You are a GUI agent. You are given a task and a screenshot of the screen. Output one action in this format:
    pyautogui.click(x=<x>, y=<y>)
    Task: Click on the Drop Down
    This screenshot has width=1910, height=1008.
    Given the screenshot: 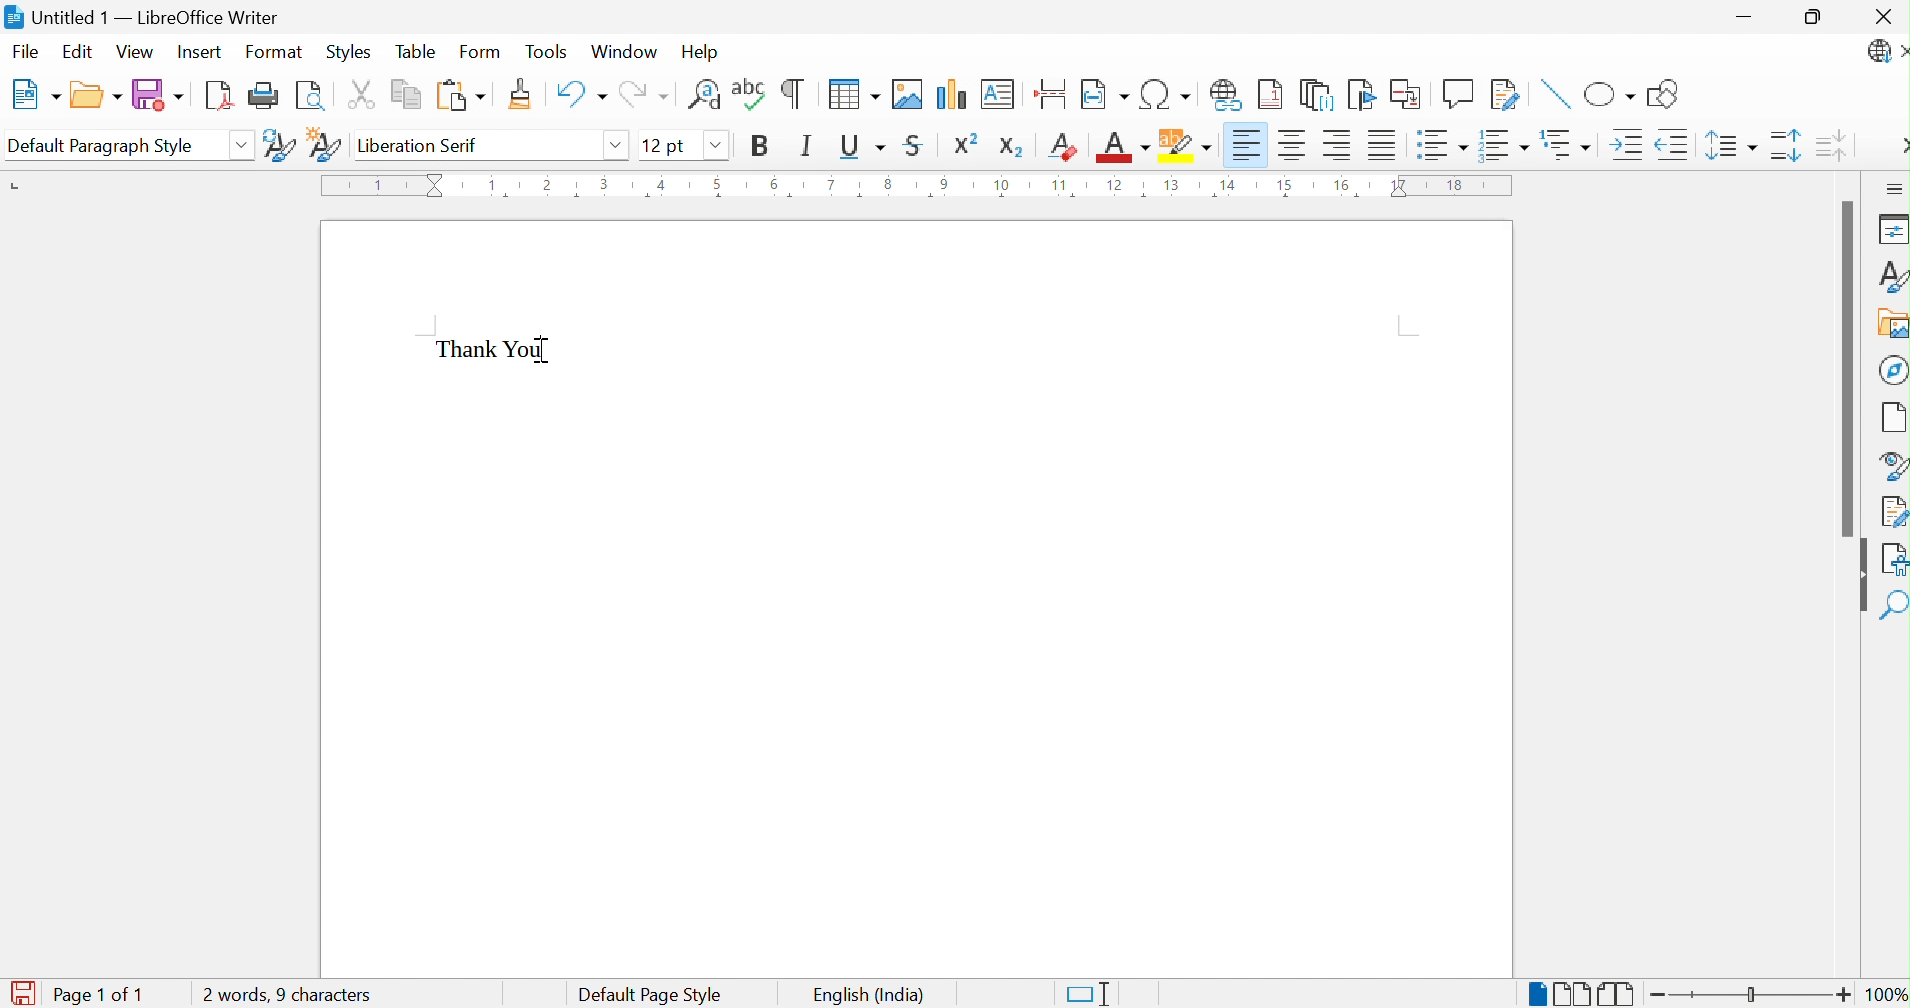 What is the action you would take?
    pyautogui.click(x=242, y=143)
    